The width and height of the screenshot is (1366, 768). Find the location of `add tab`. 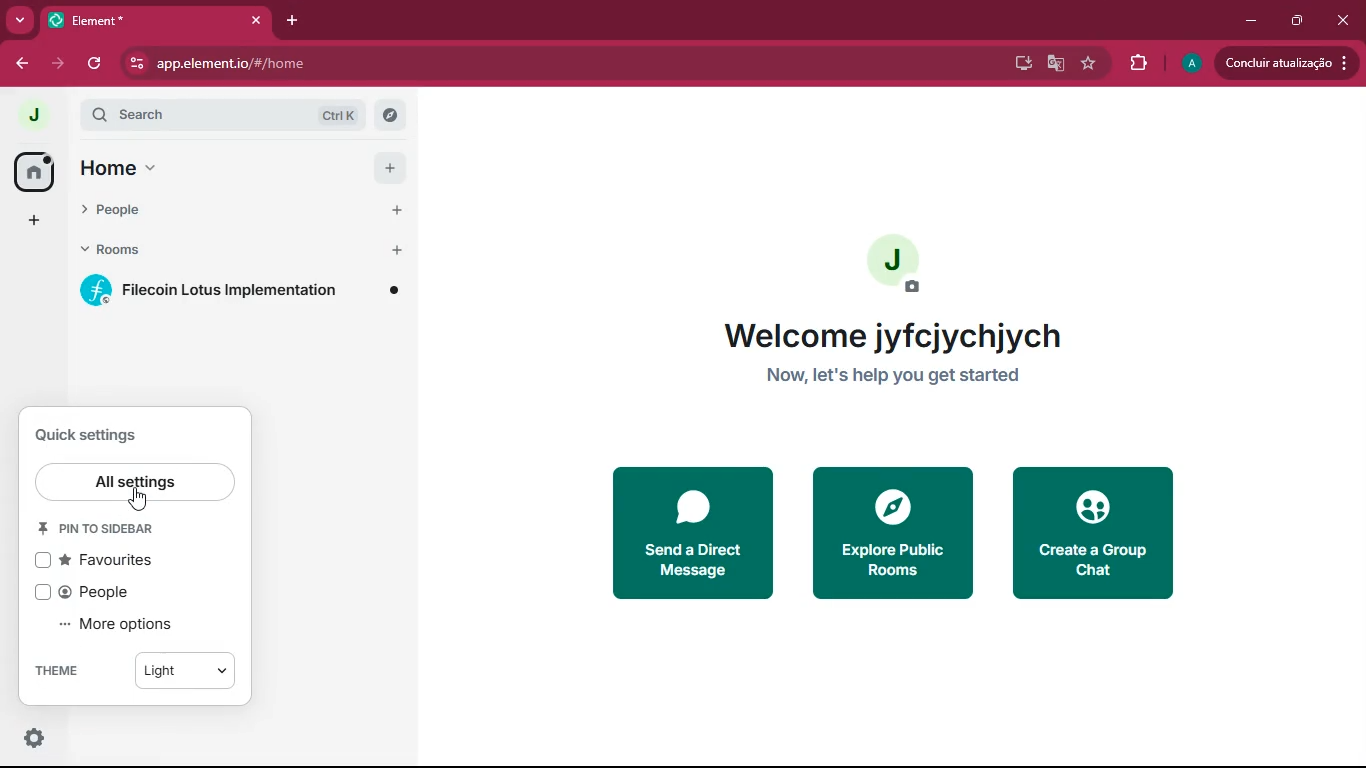

add tab is located at coordinates (292, 21).